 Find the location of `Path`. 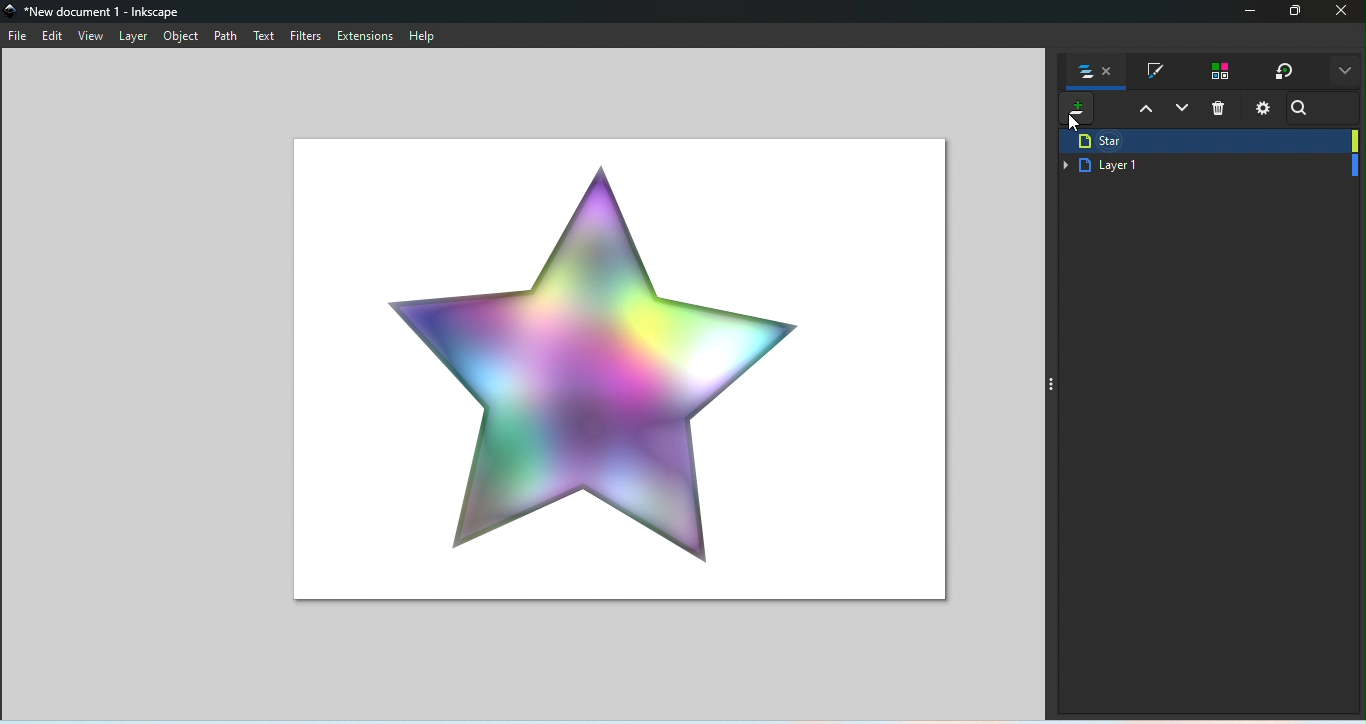

Path is located at coordinates (224, 38).